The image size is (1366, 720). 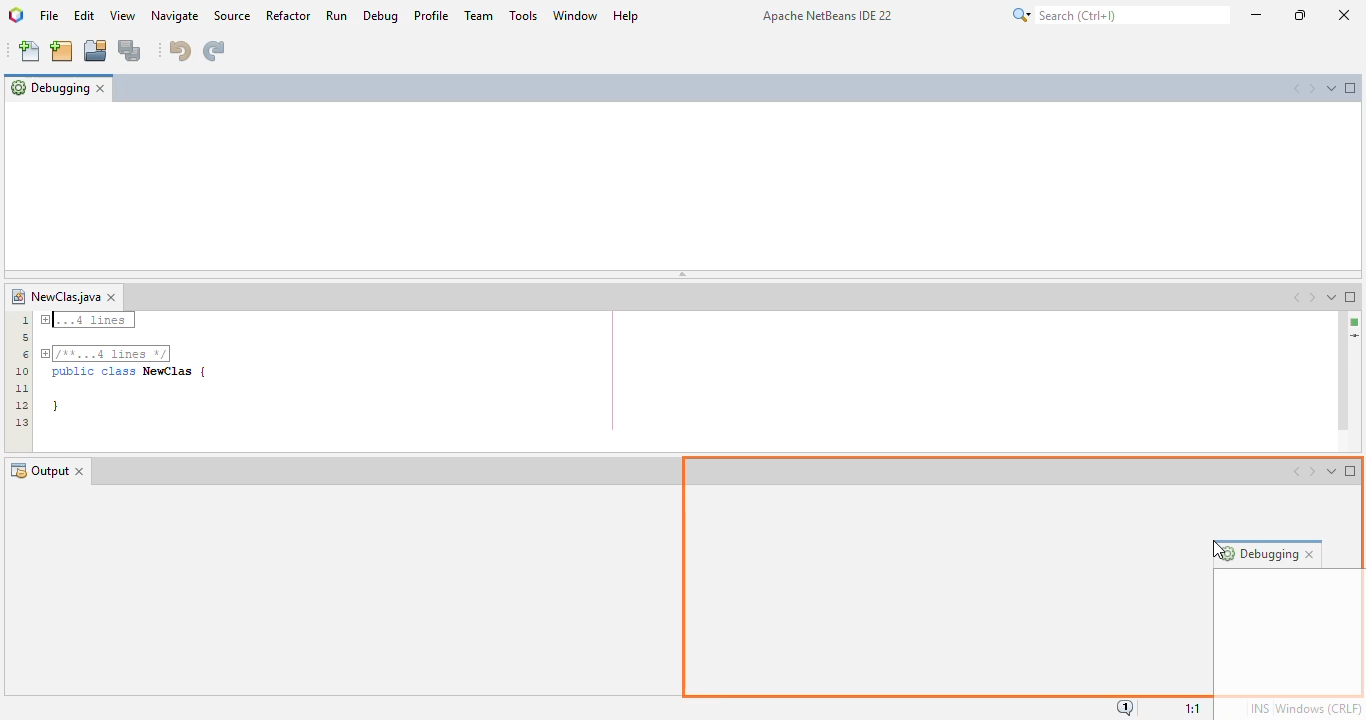 I want to click on help, so click(x=626, y=14).